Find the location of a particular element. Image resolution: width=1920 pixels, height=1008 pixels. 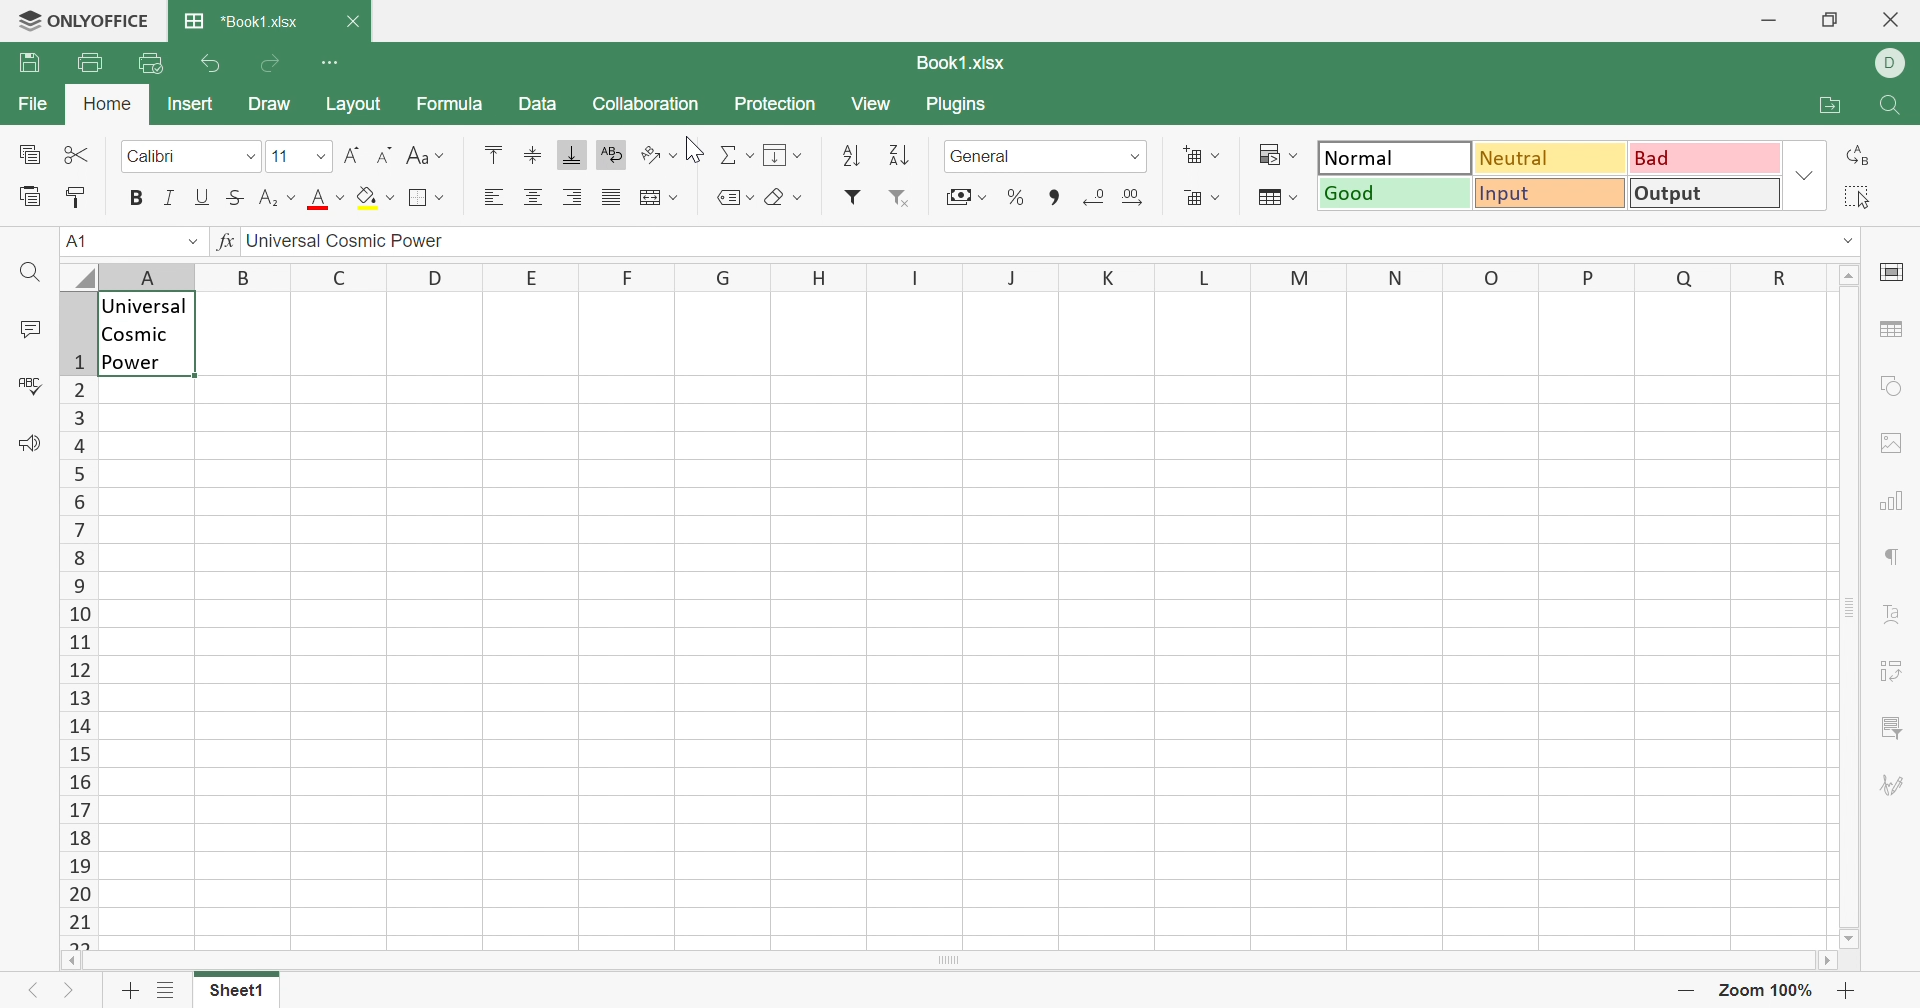

Close is located at coordinates (353, 24).